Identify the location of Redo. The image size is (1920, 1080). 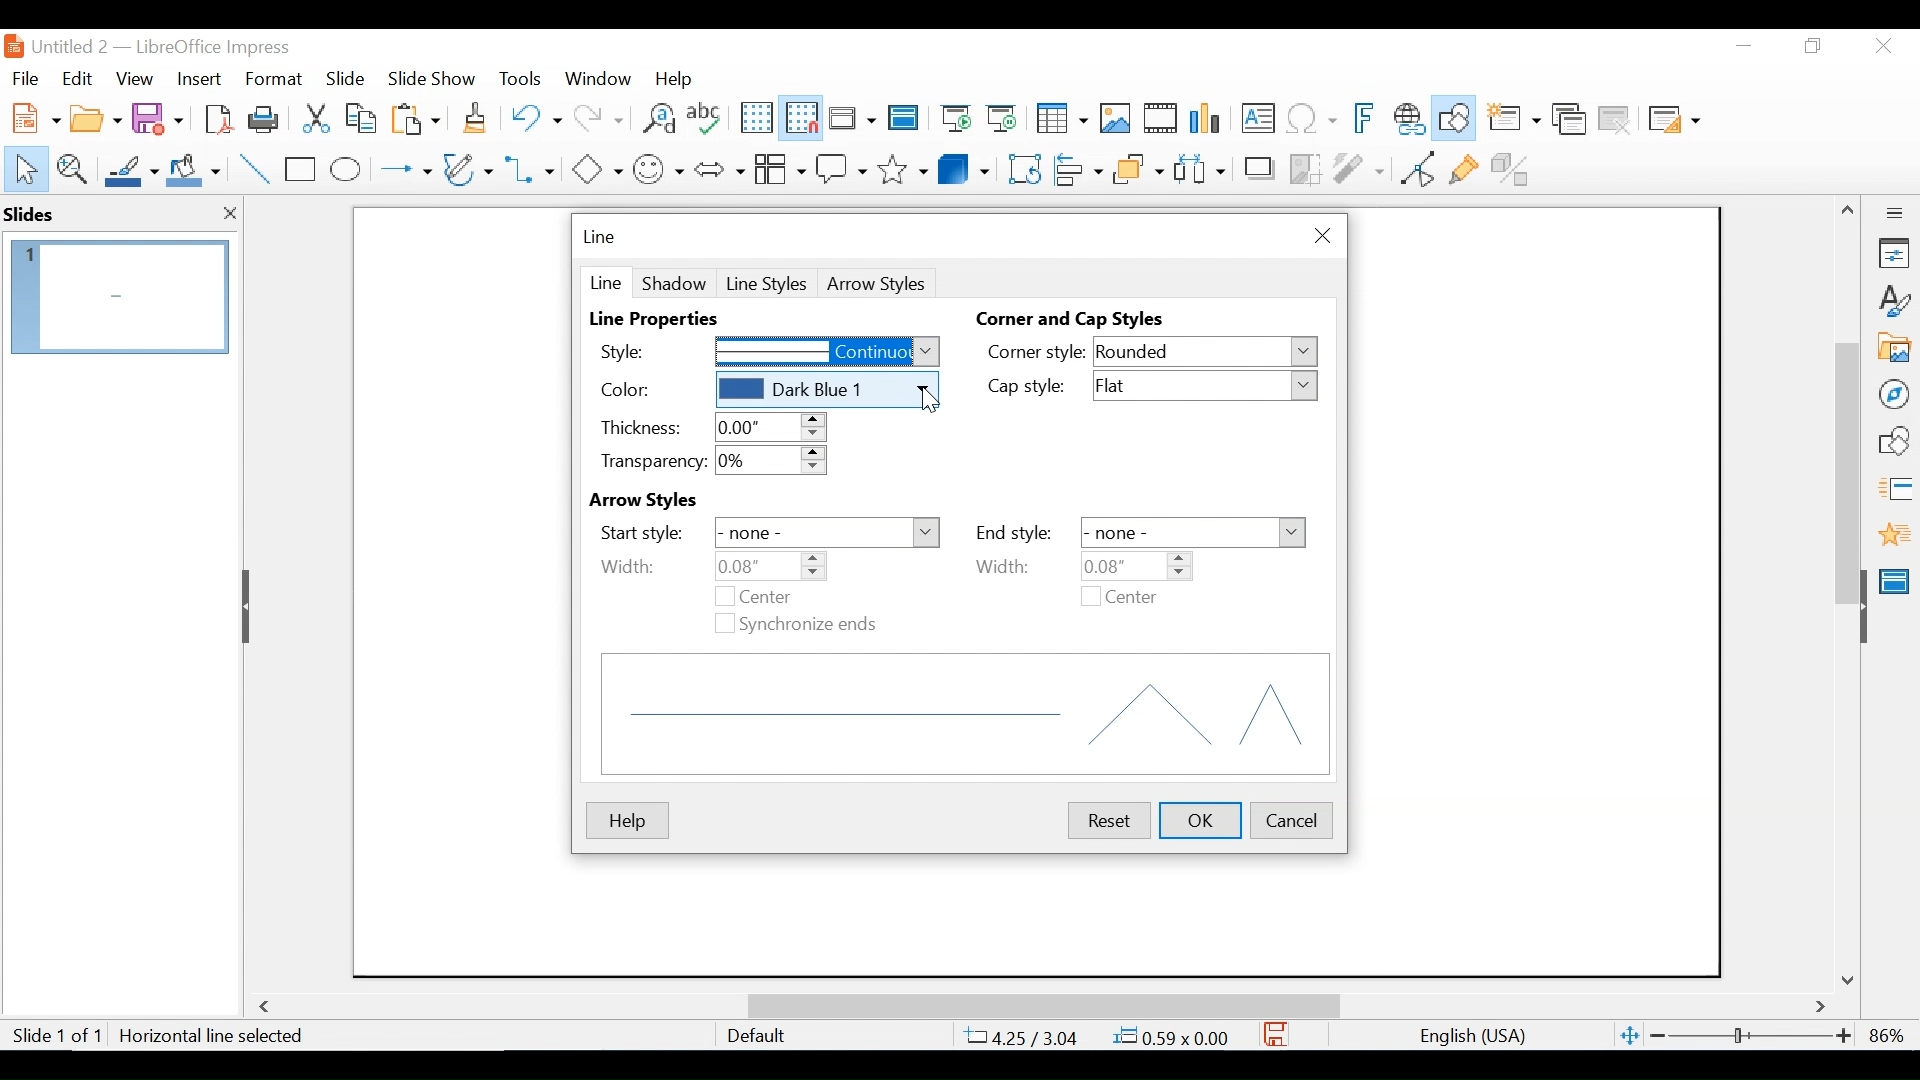
(596, 116).